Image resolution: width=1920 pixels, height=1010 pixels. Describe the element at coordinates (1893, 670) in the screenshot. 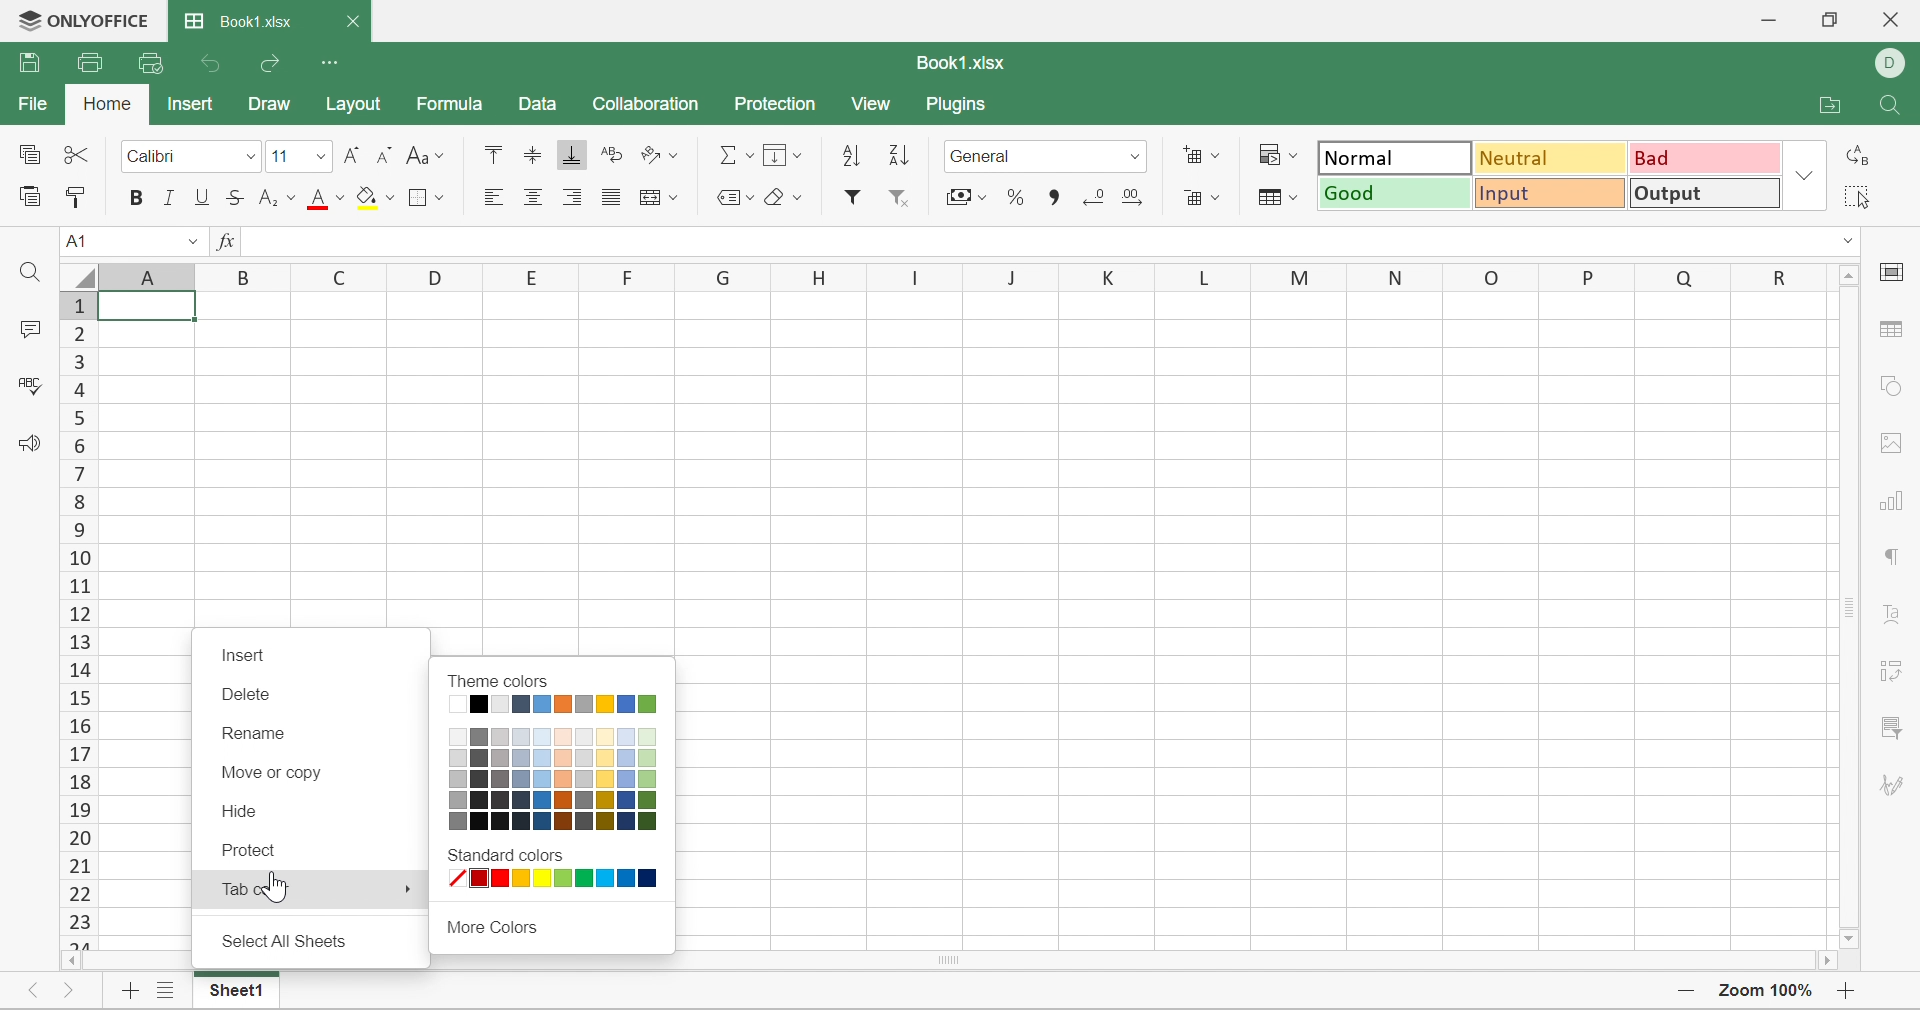

I see `Pivot table` at that location.